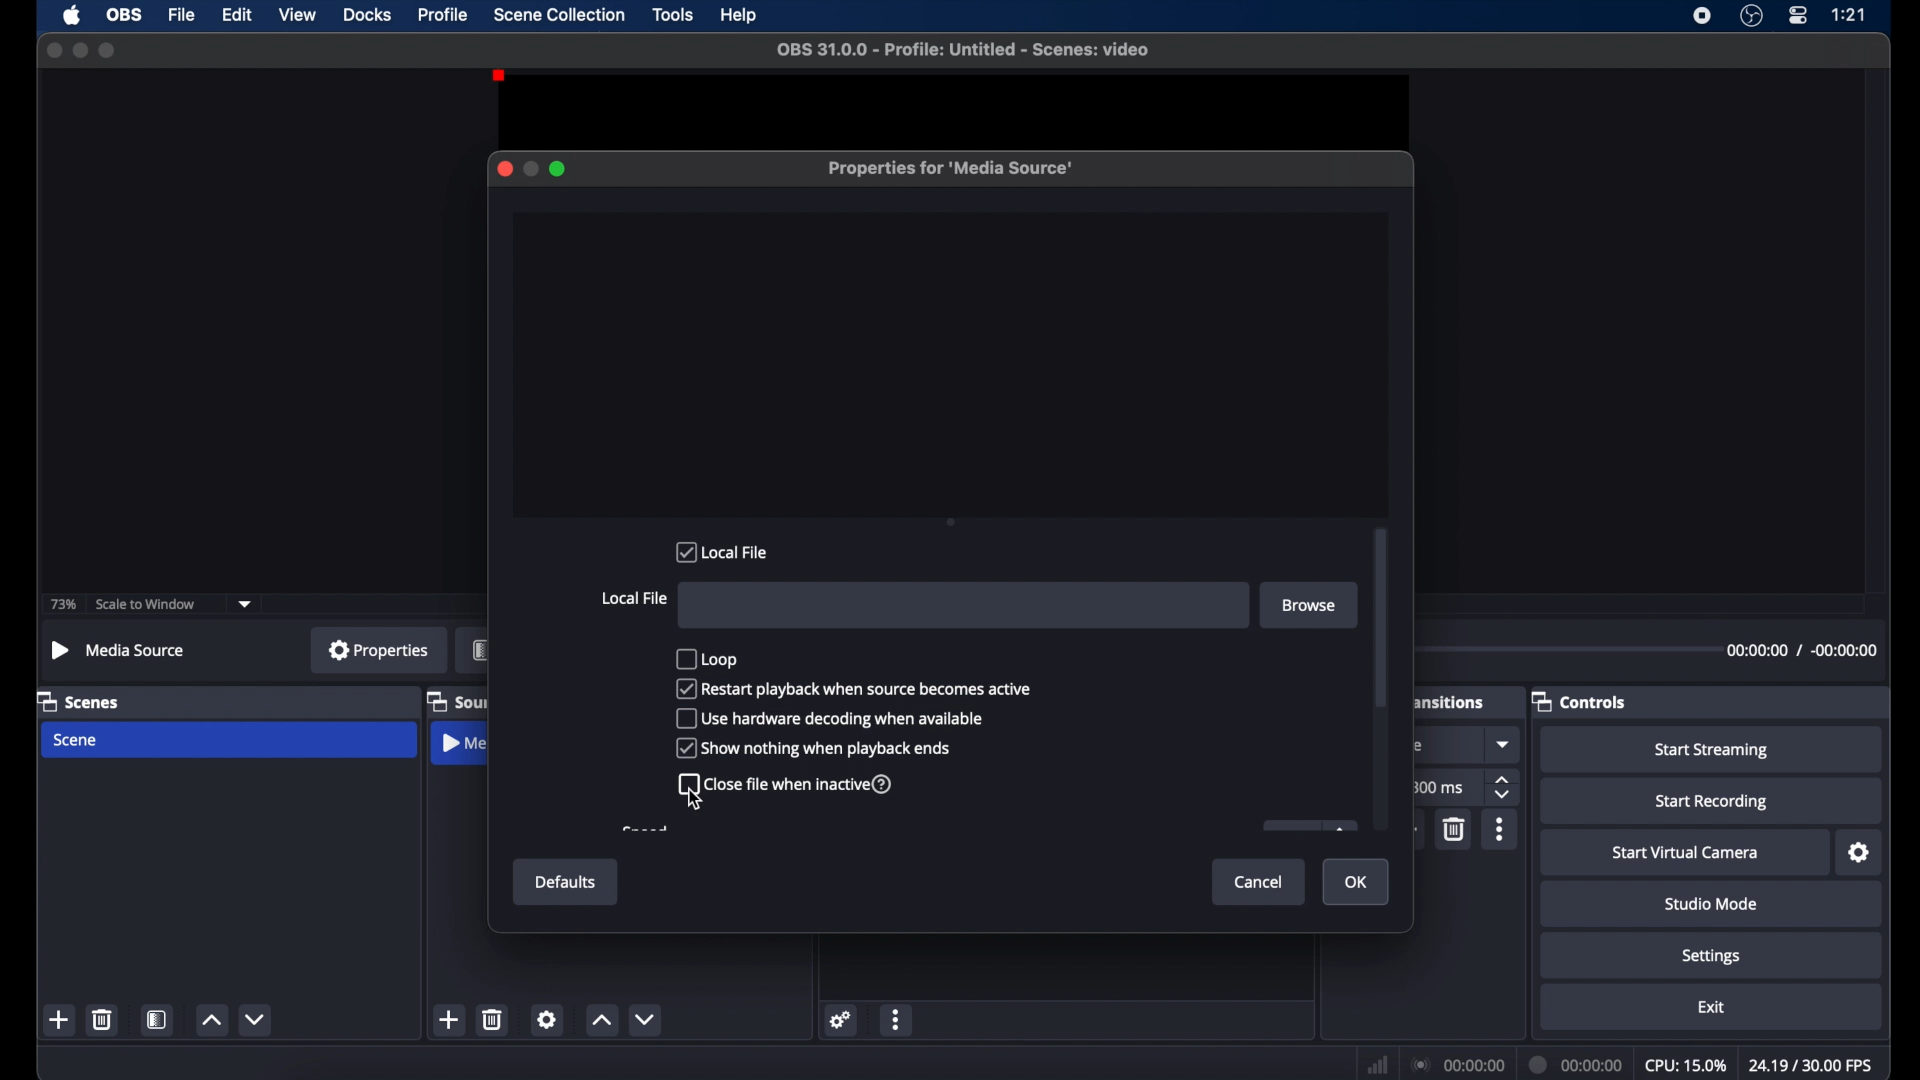 Image resolution: width=1920 pixels, height=1080 pixels. Describe the element at coordinates (1422, 745) in the screenshot. I see `luma wipe` at that location.